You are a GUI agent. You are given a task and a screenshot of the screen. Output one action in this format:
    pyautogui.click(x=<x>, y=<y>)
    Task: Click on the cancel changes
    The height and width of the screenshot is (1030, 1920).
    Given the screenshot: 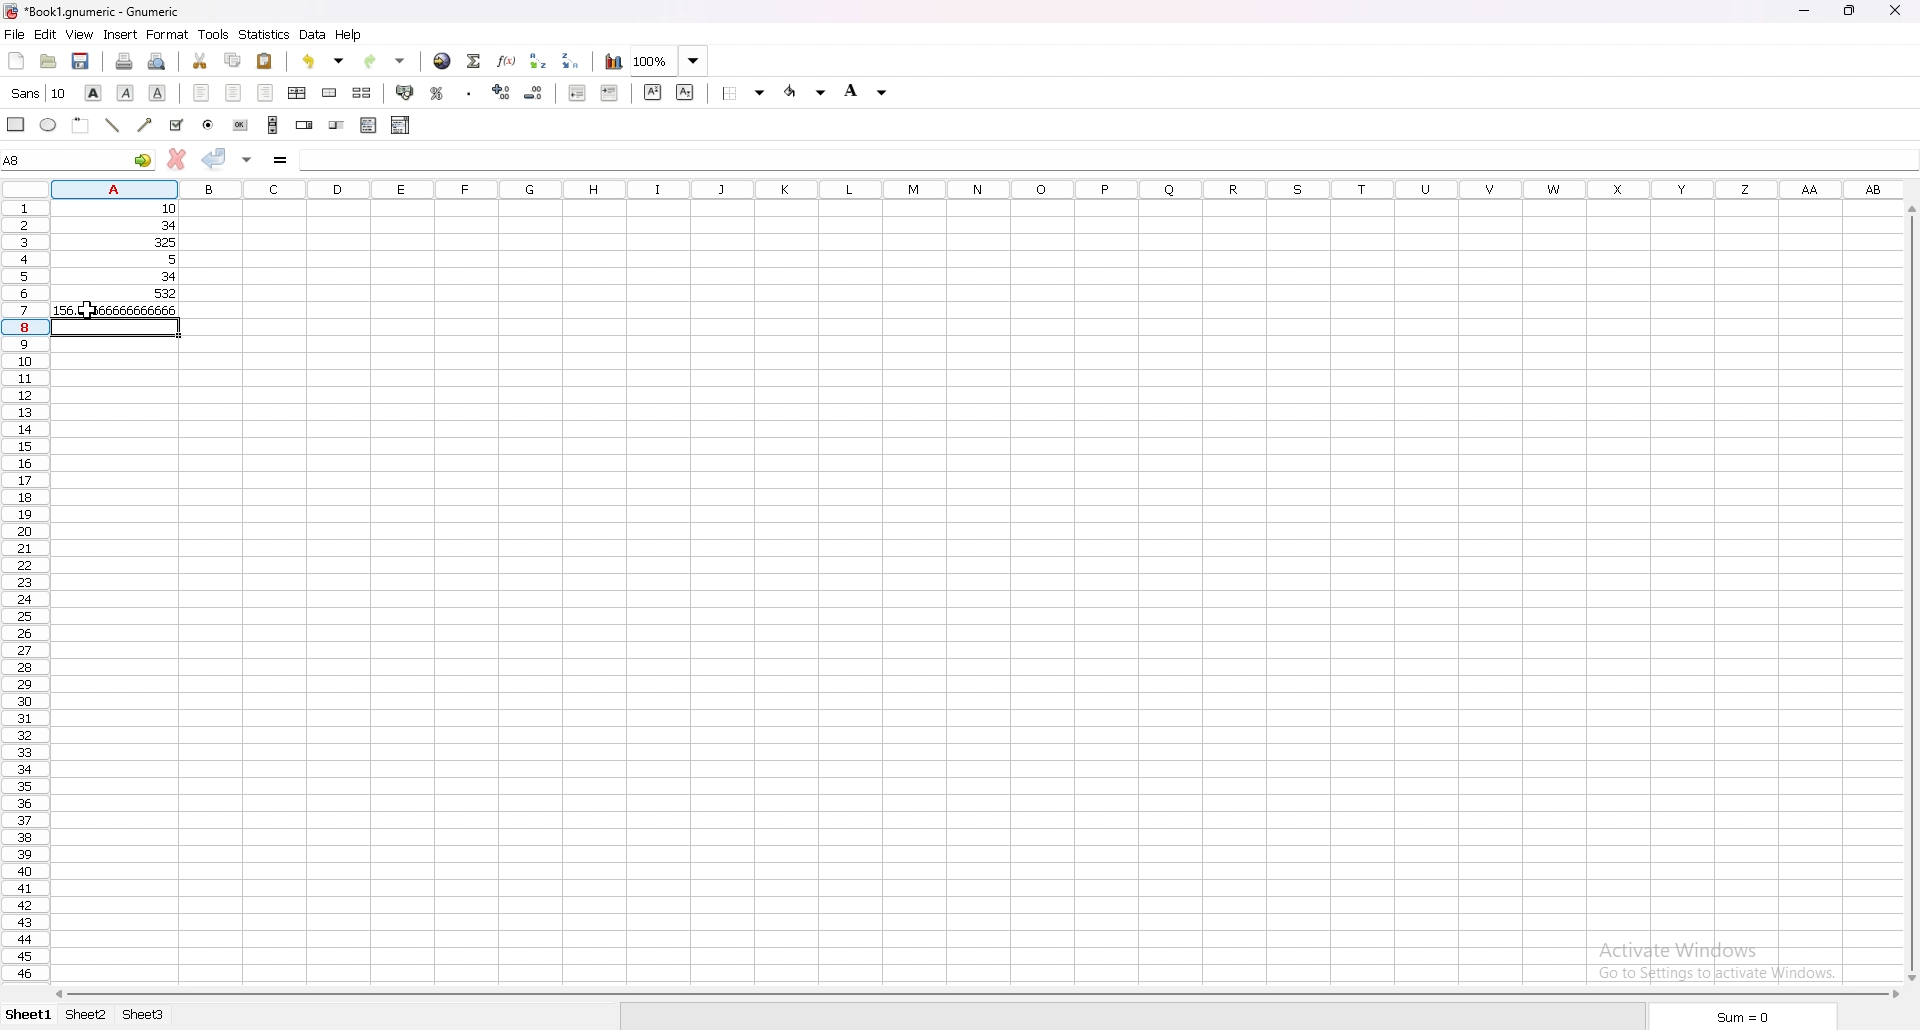 What is the action you would take?
    pyautogui.click(x=177, y=159)
    